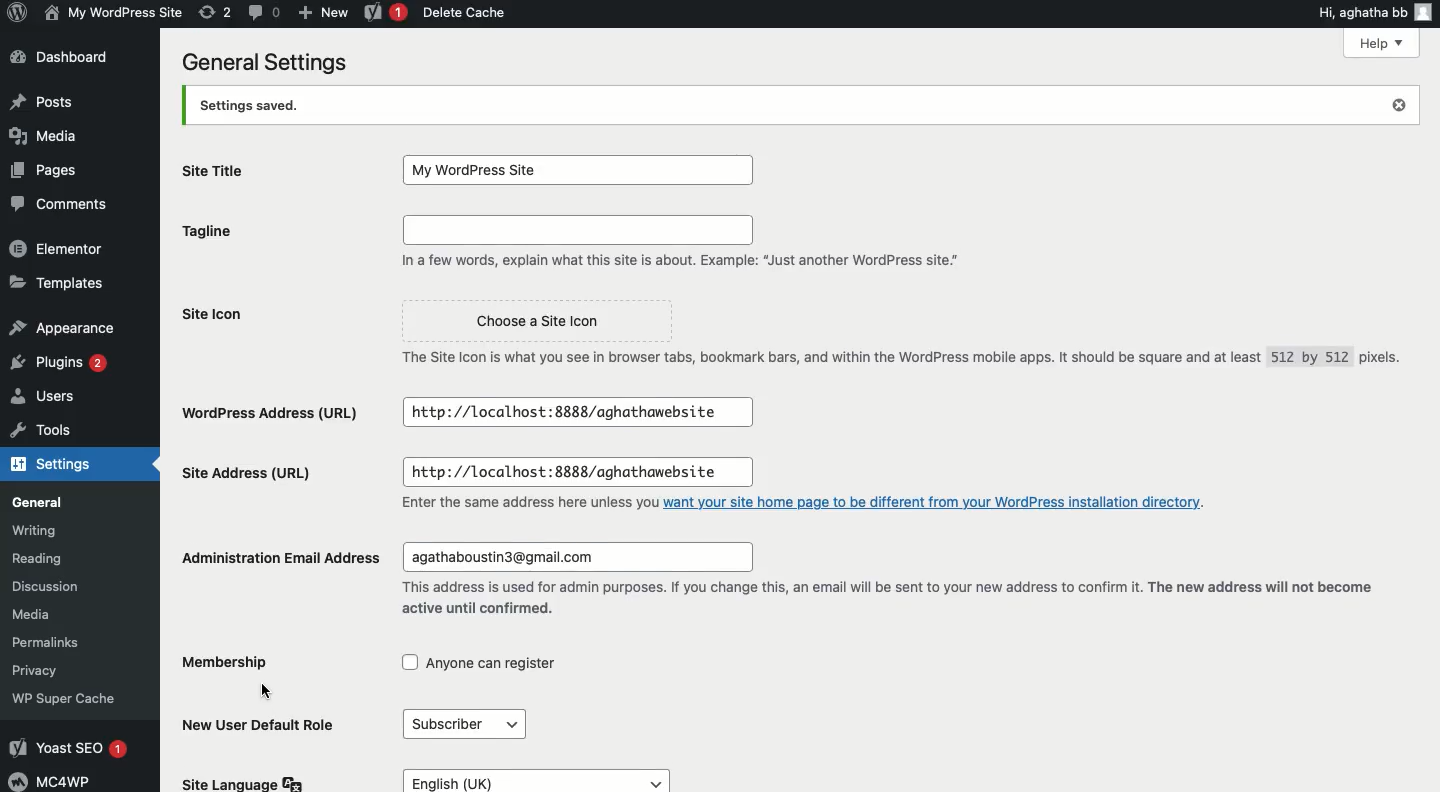 This screenshot has width=1440, height=792. I want to click on General settings, so click(271, 59).